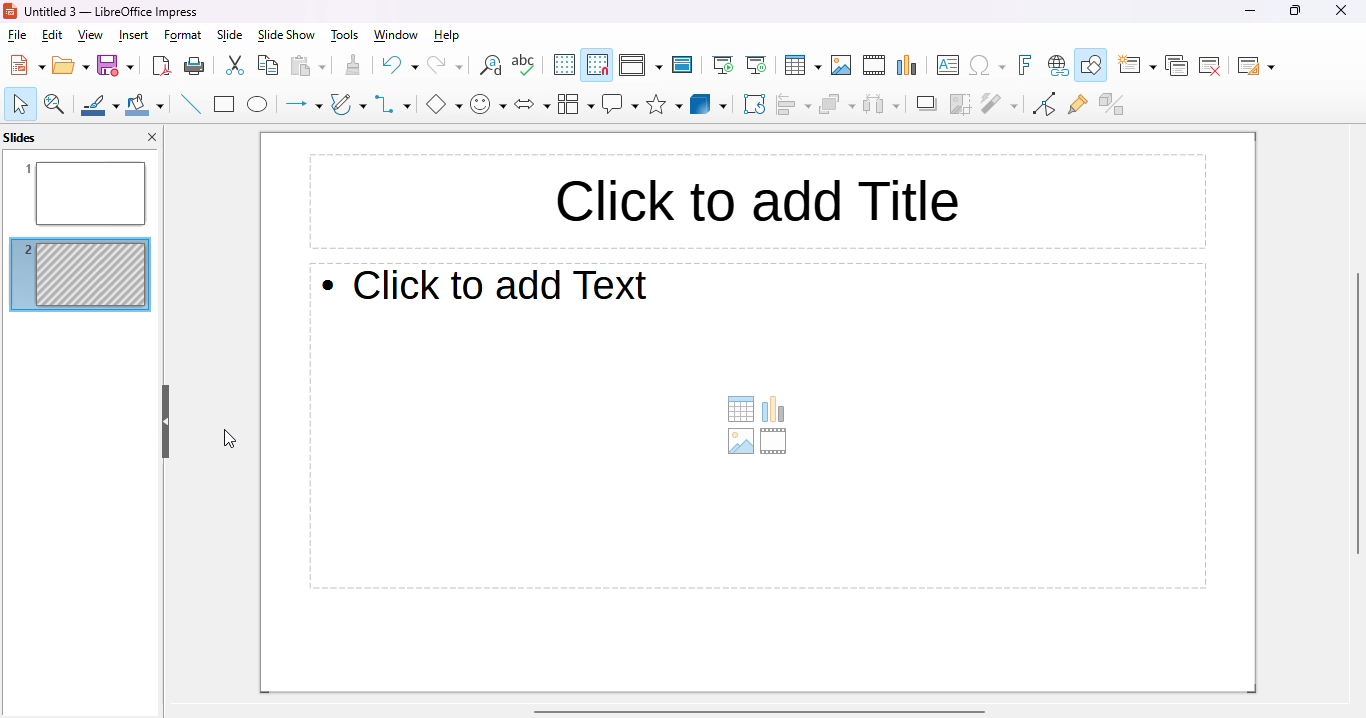  What do you see at coordinates (444, 65) in the screenshot?
I see `redo` at bounding box center [444, 65].